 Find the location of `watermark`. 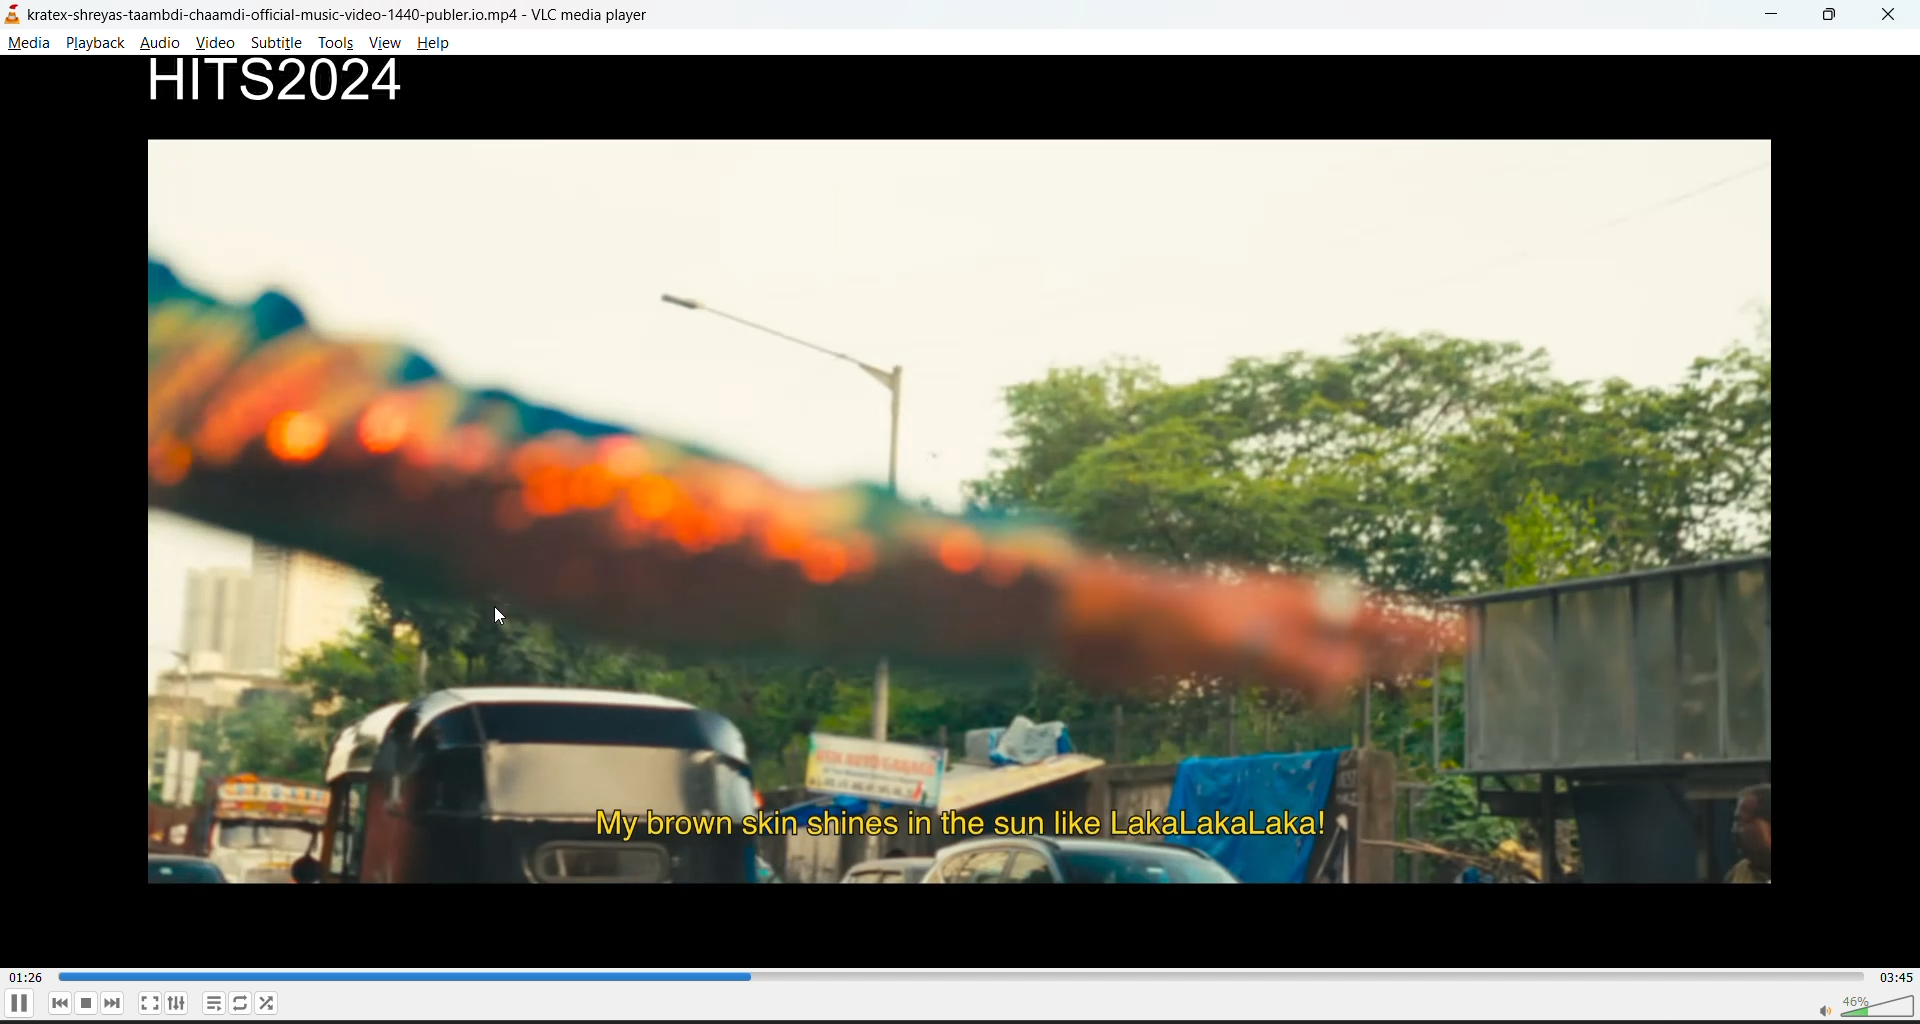

watermark is located at coordinates (298, 84).